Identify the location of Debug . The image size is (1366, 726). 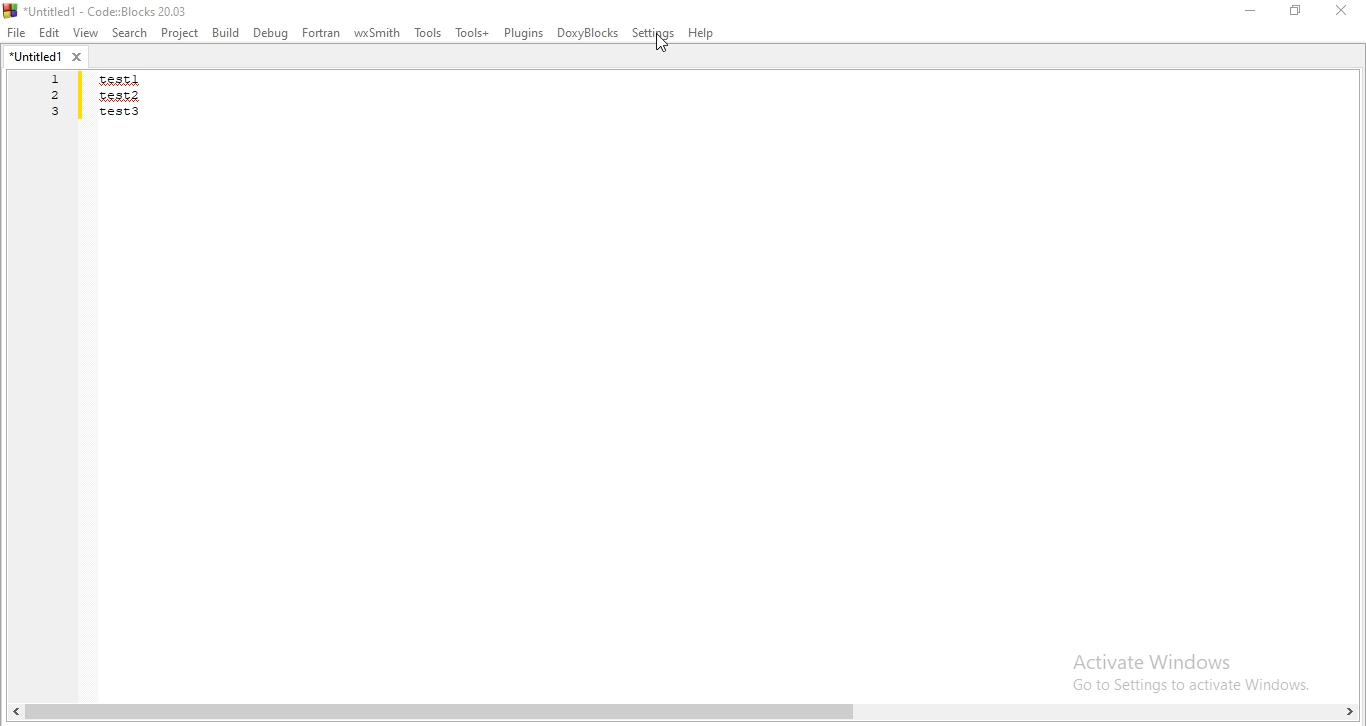
(272, 32).